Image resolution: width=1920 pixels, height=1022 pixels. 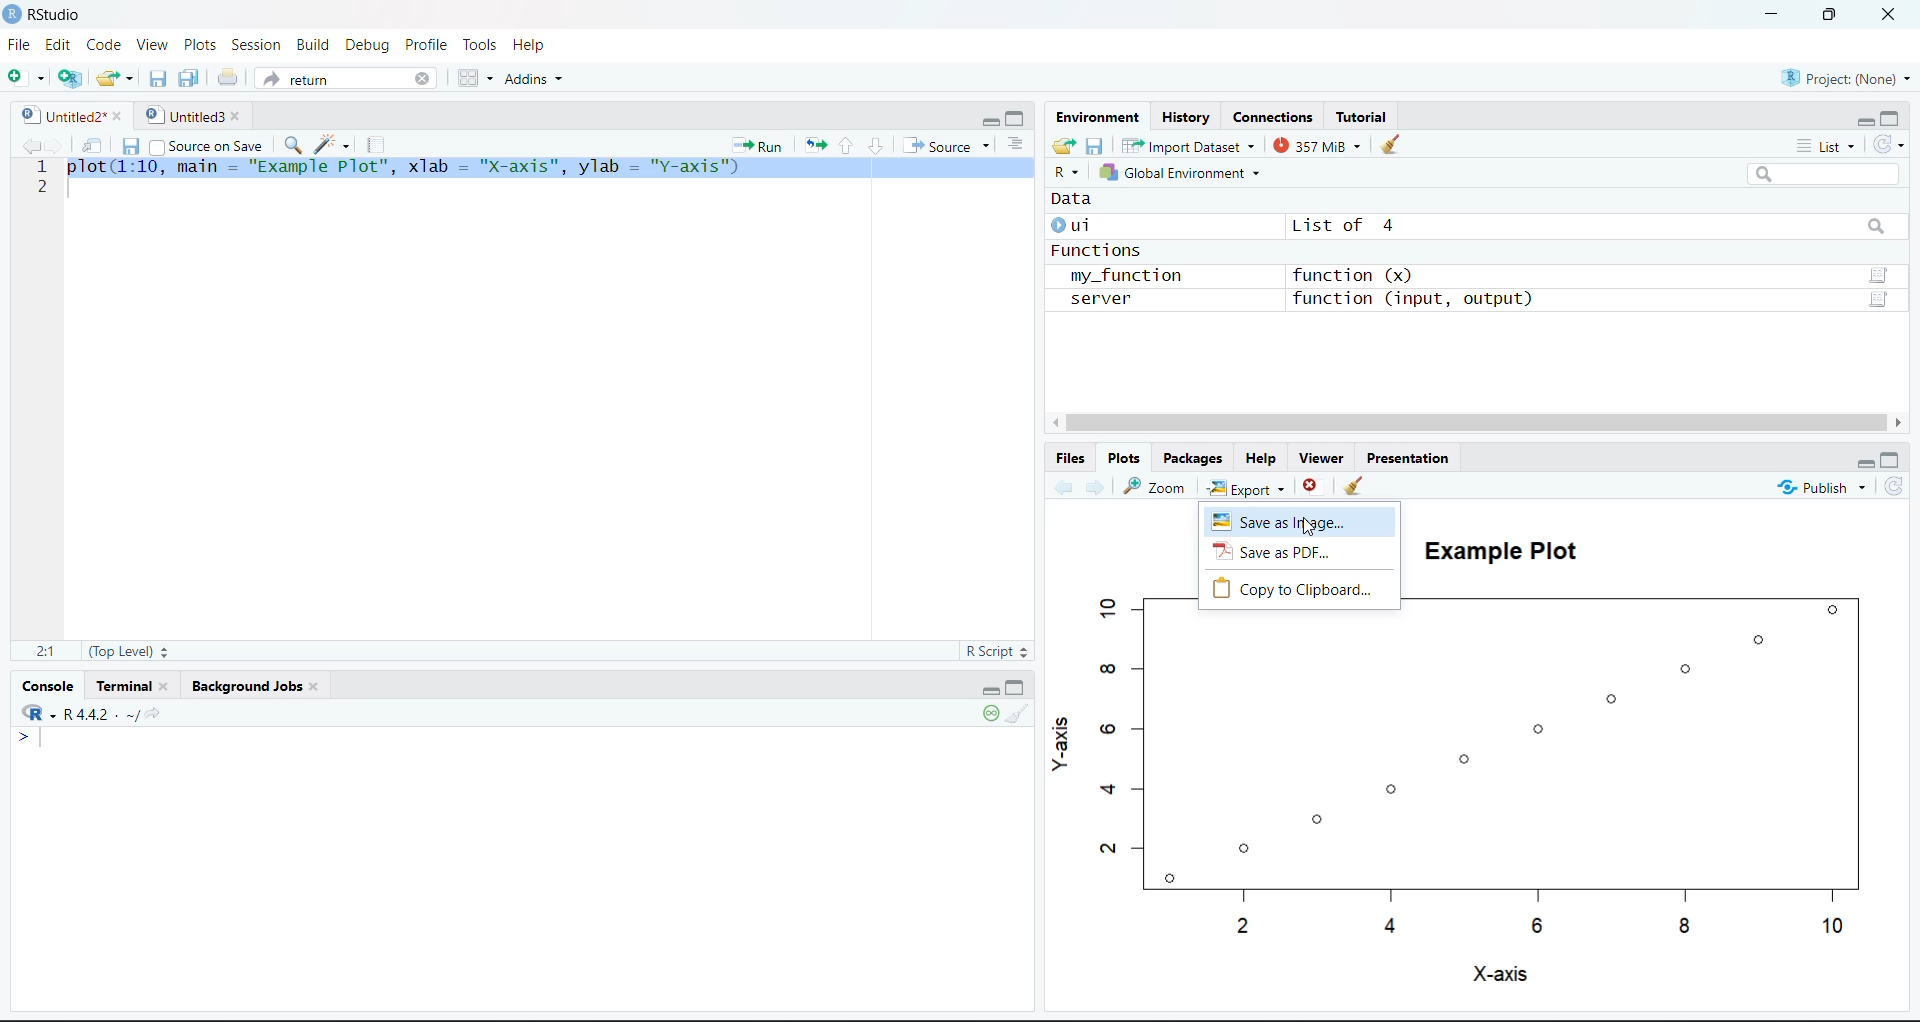 I want to click on 357kib used by R session (Source: Windows System), so click(x=1318, y=145).